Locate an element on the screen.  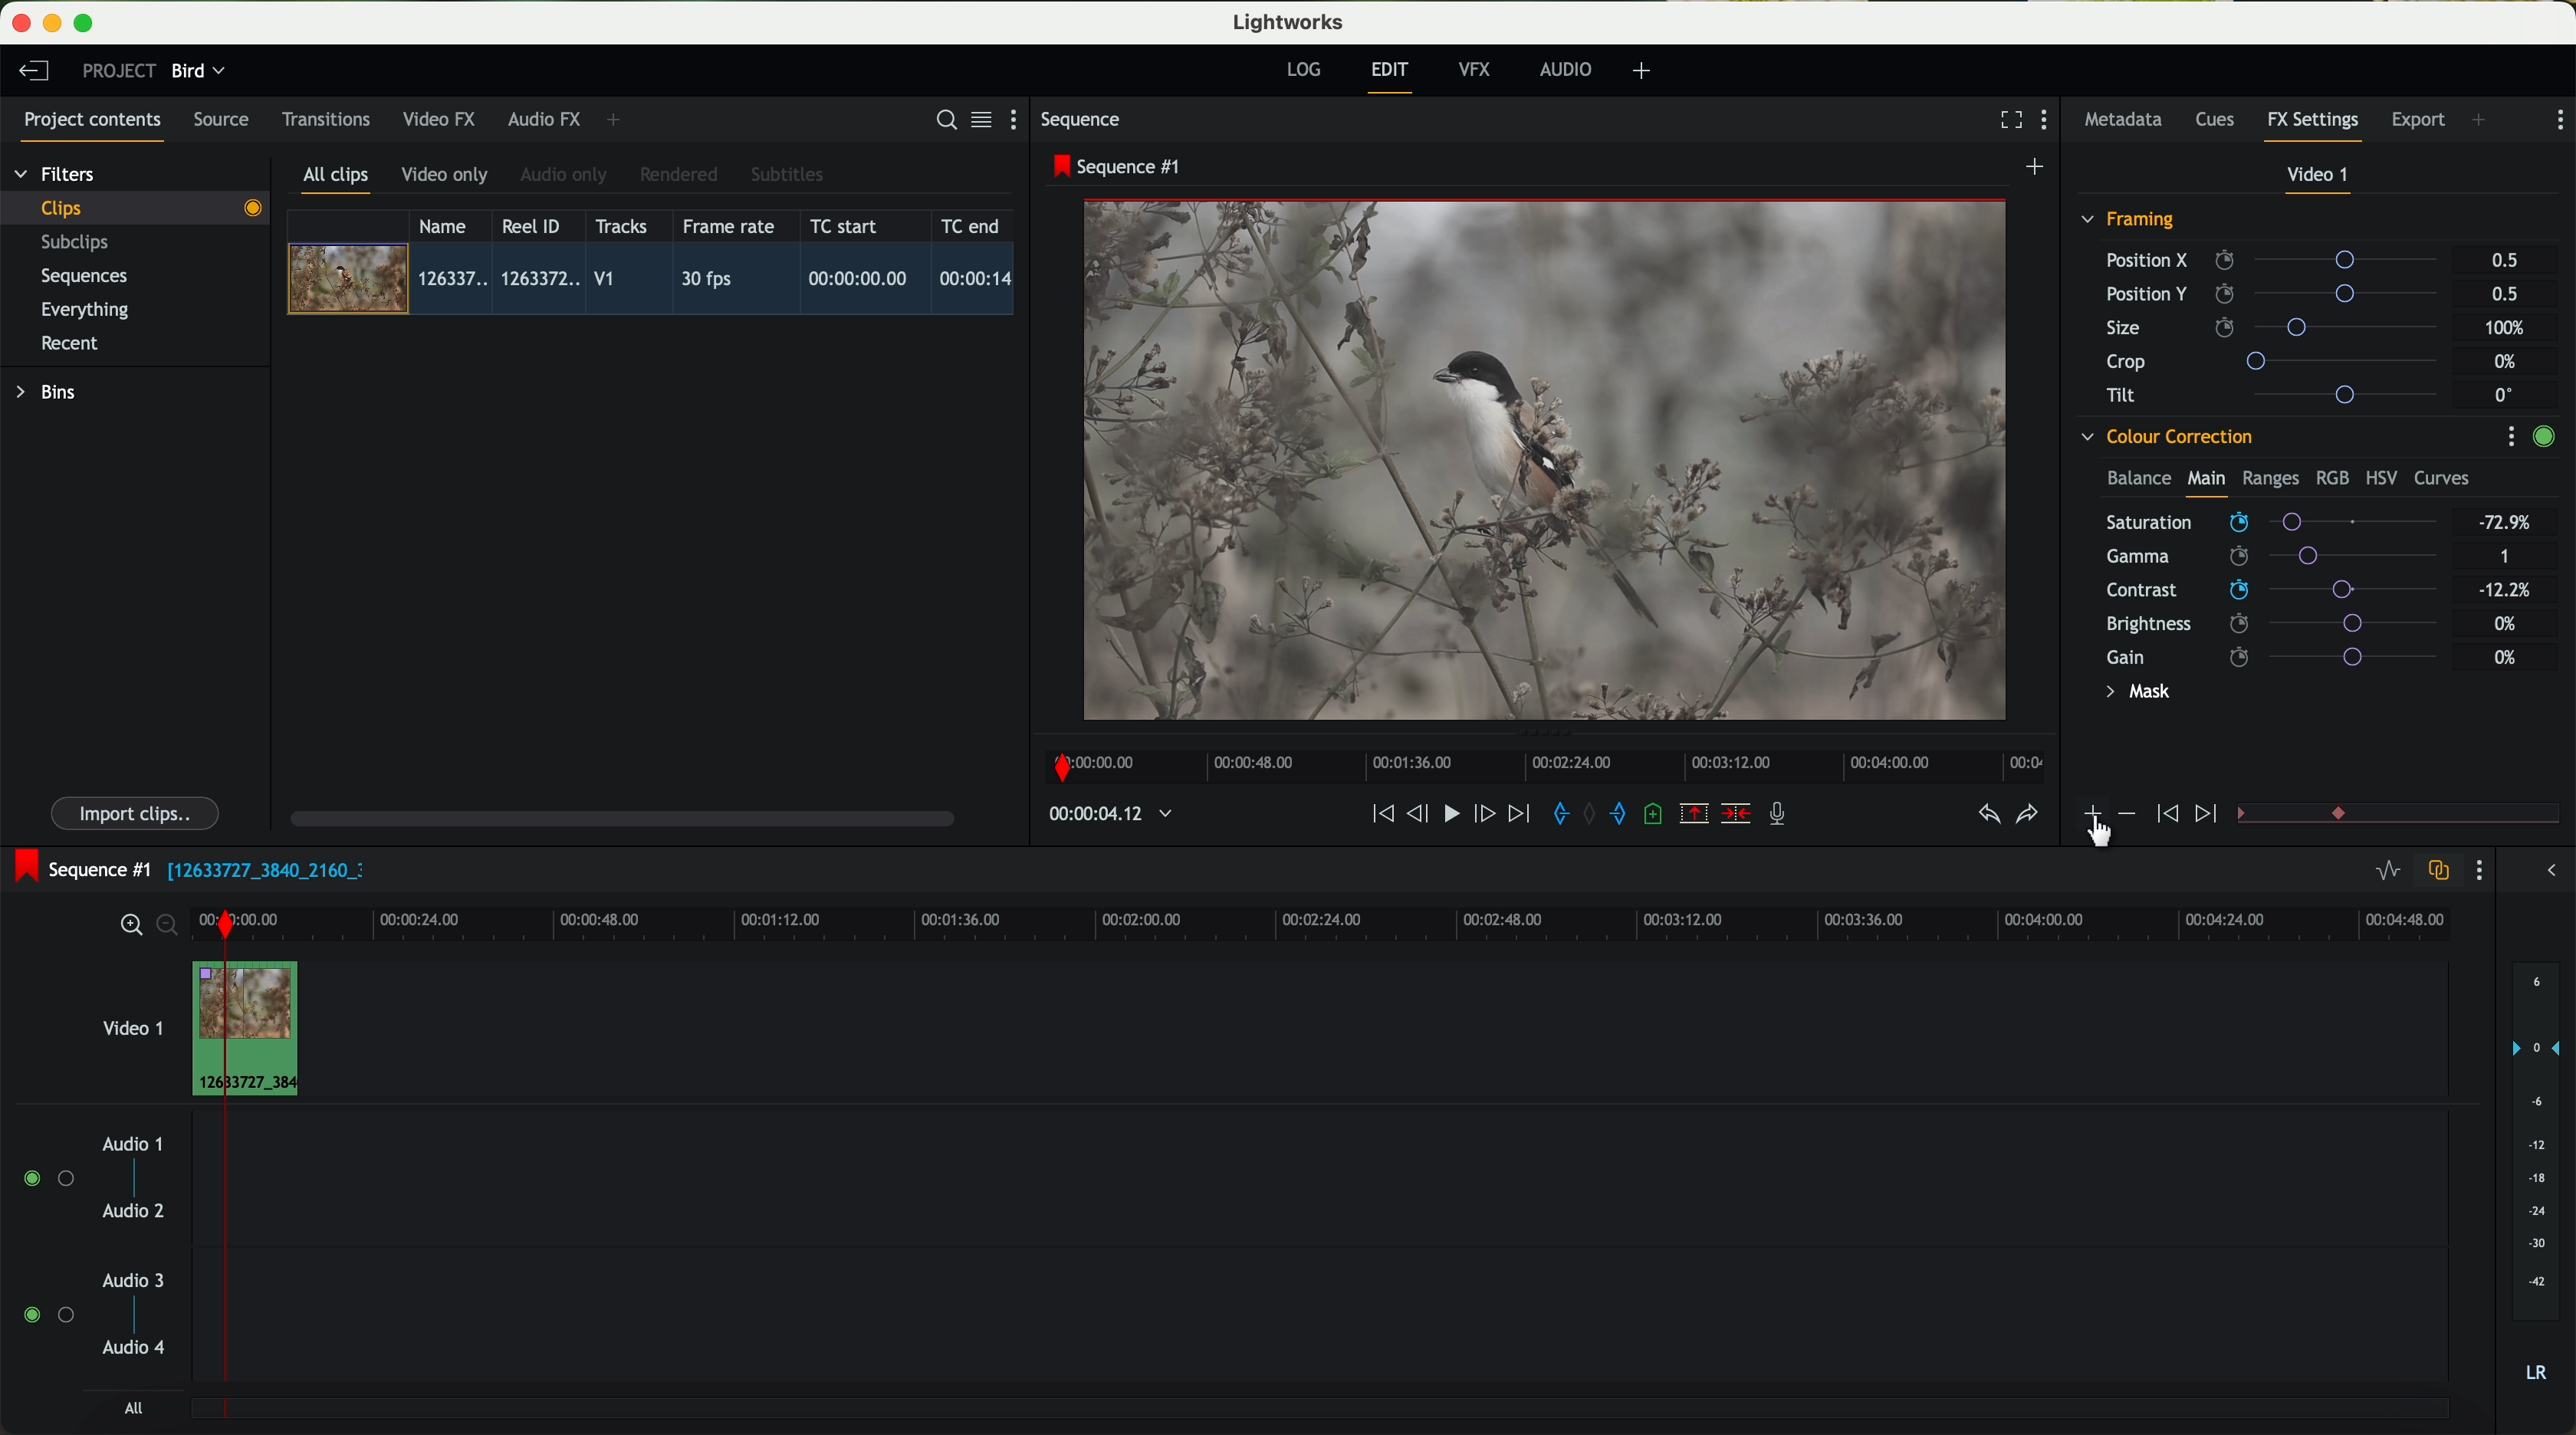
100% is located at coordinates (2510, 328).